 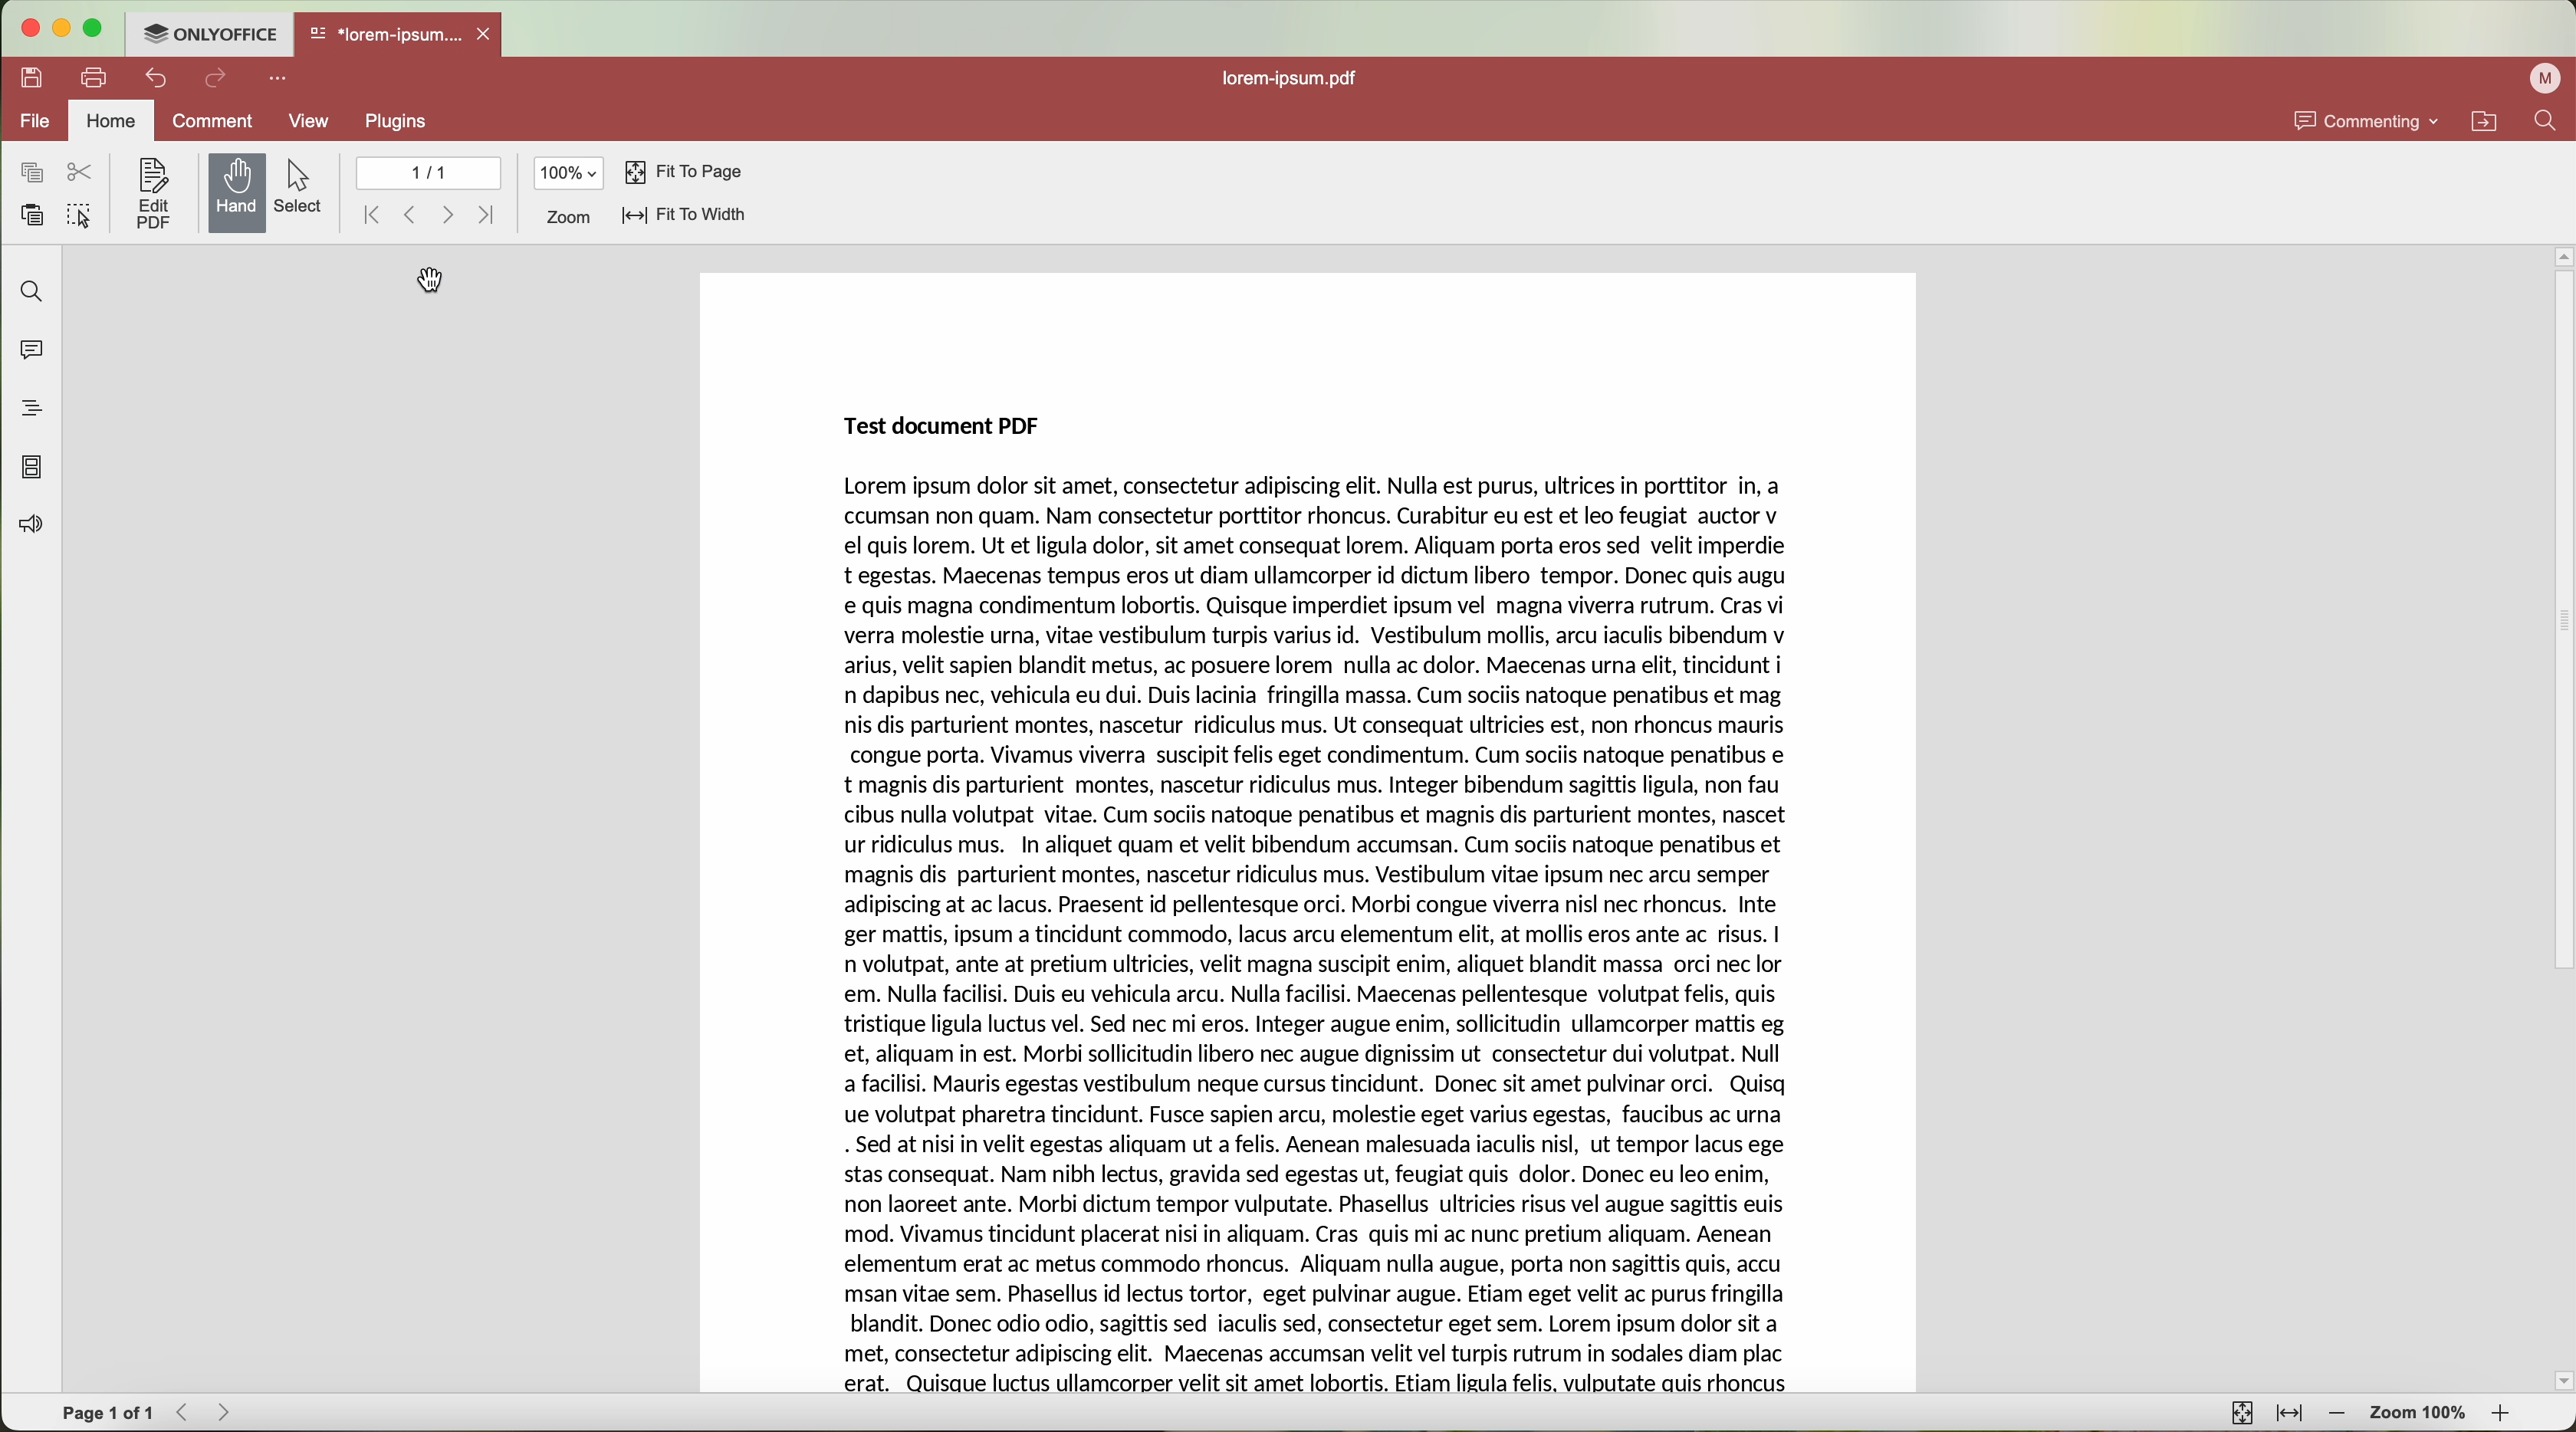 What do you see at coordinates (431, 215) in the screenshot?
I see `navigate arrows` at bounding box center [431, 215].